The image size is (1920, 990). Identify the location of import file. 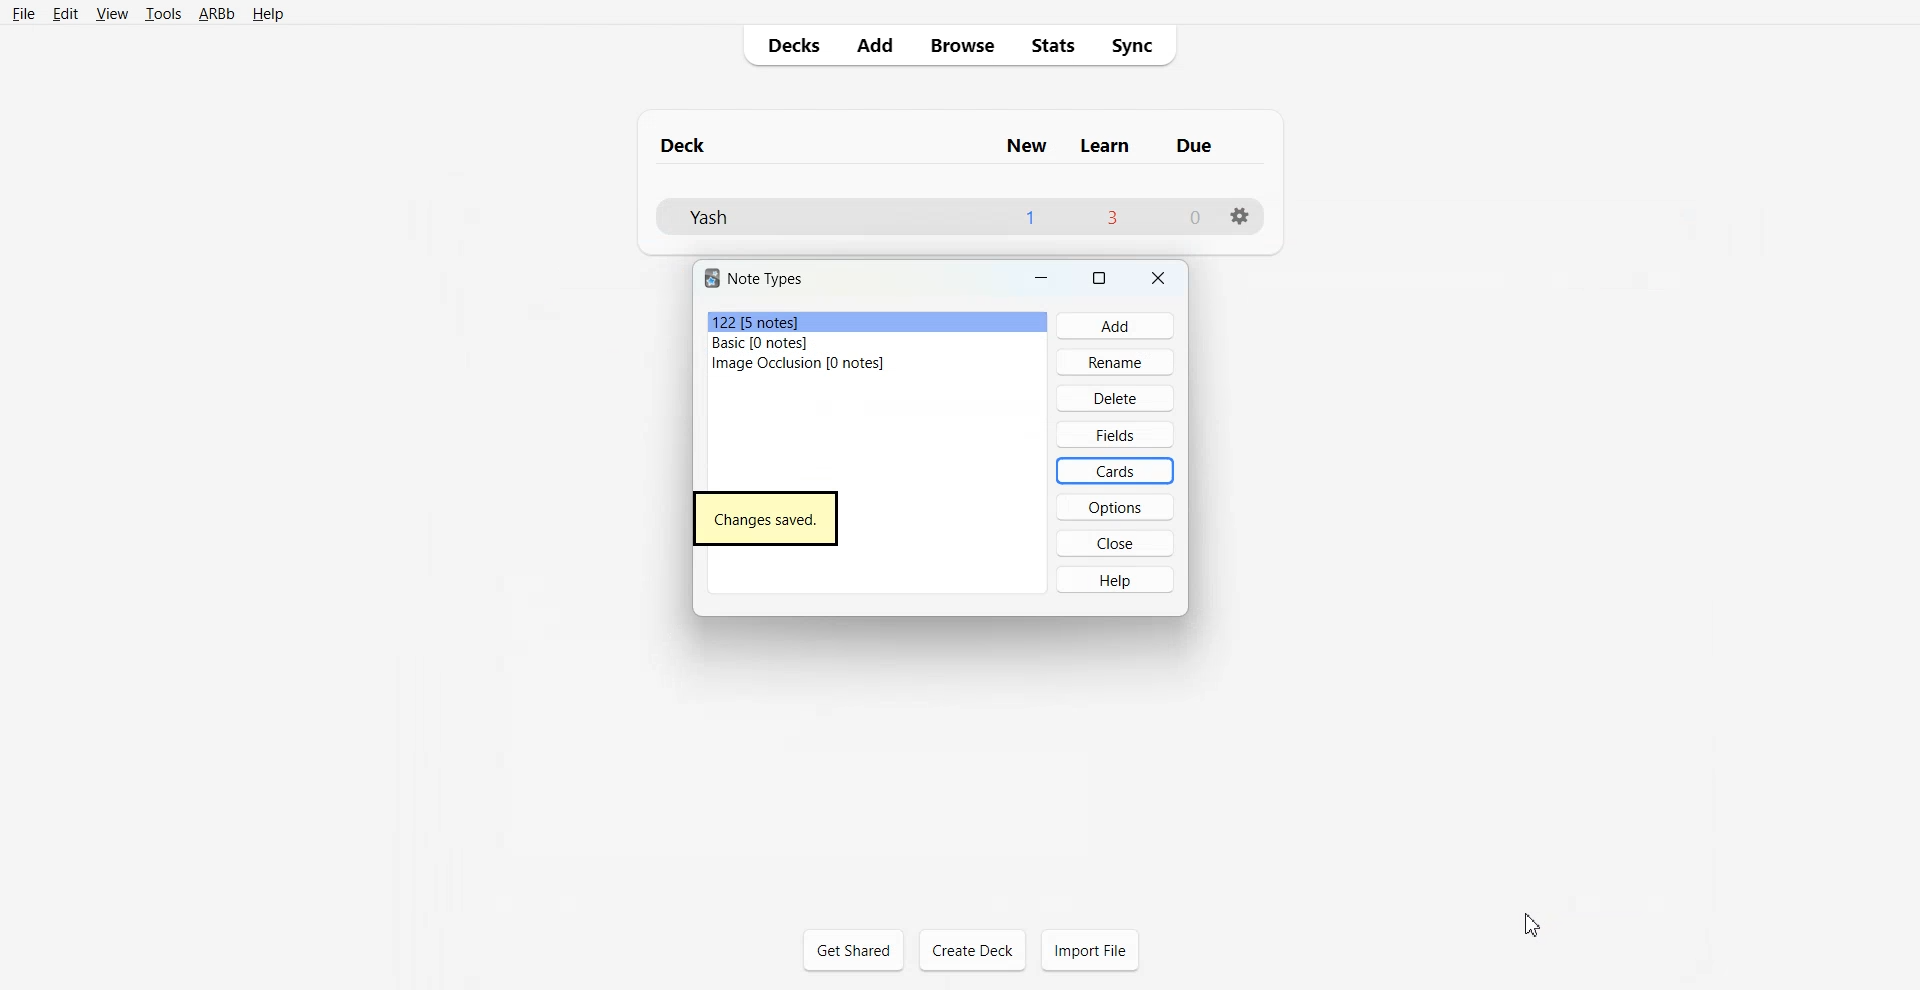
(1101, 952).